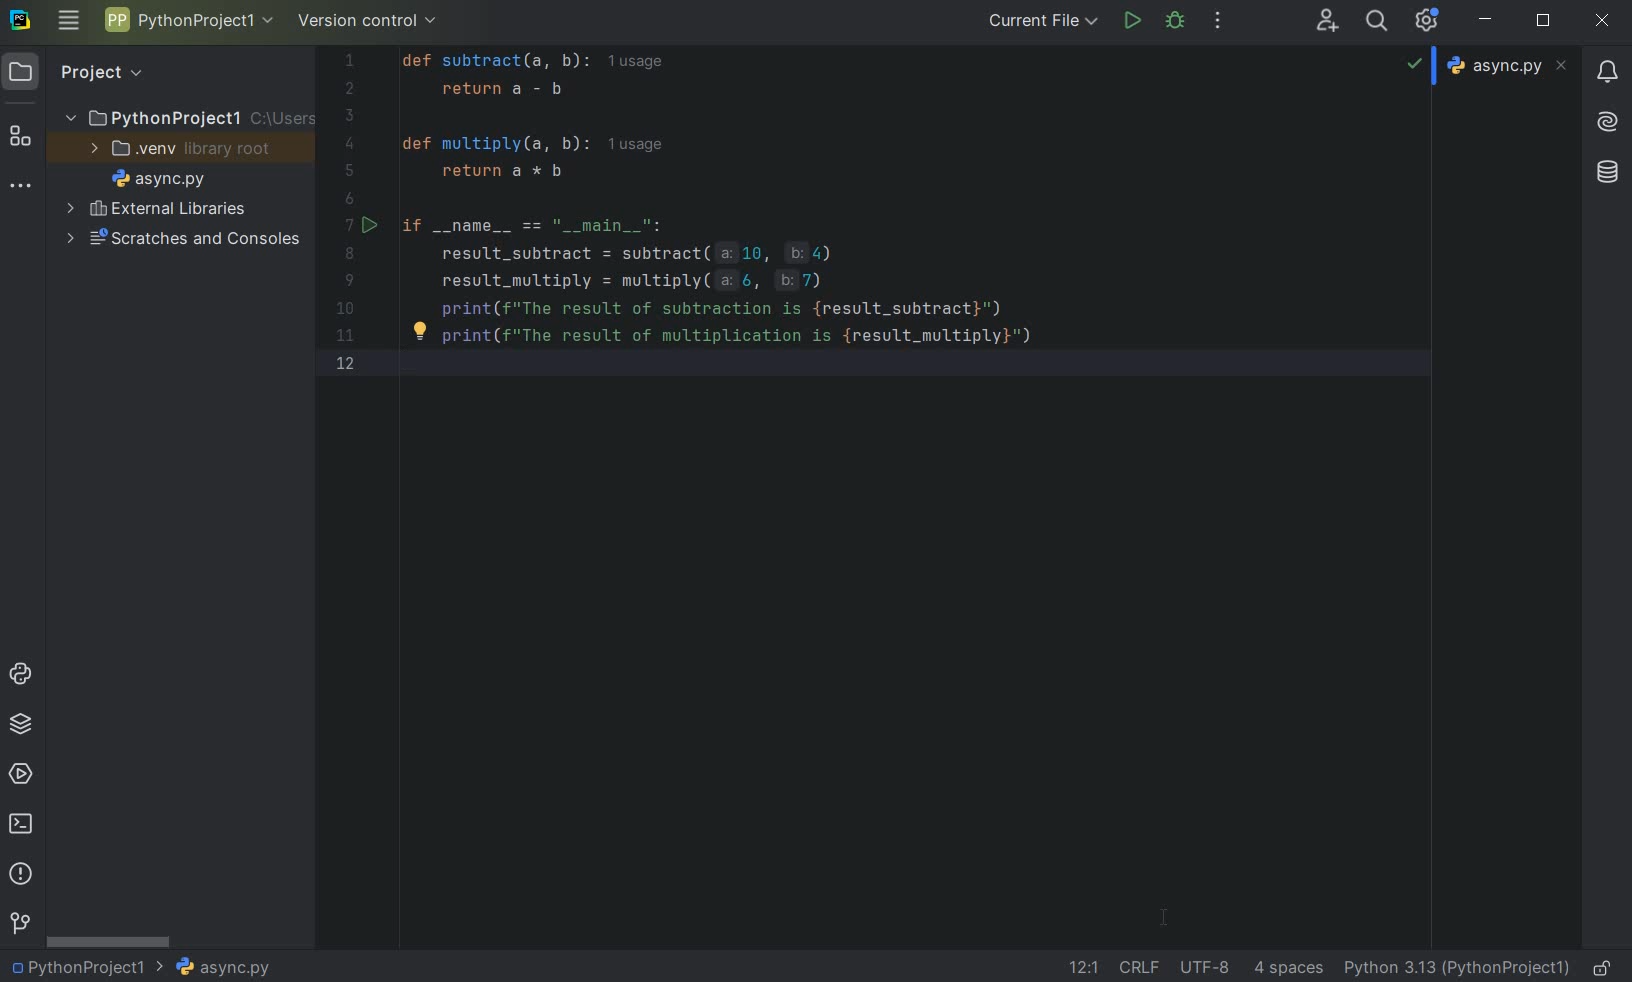 The image size is (1632, 982). Describe the element at coordinates (226, 969) in the screenshot. I see `file name` at that location.